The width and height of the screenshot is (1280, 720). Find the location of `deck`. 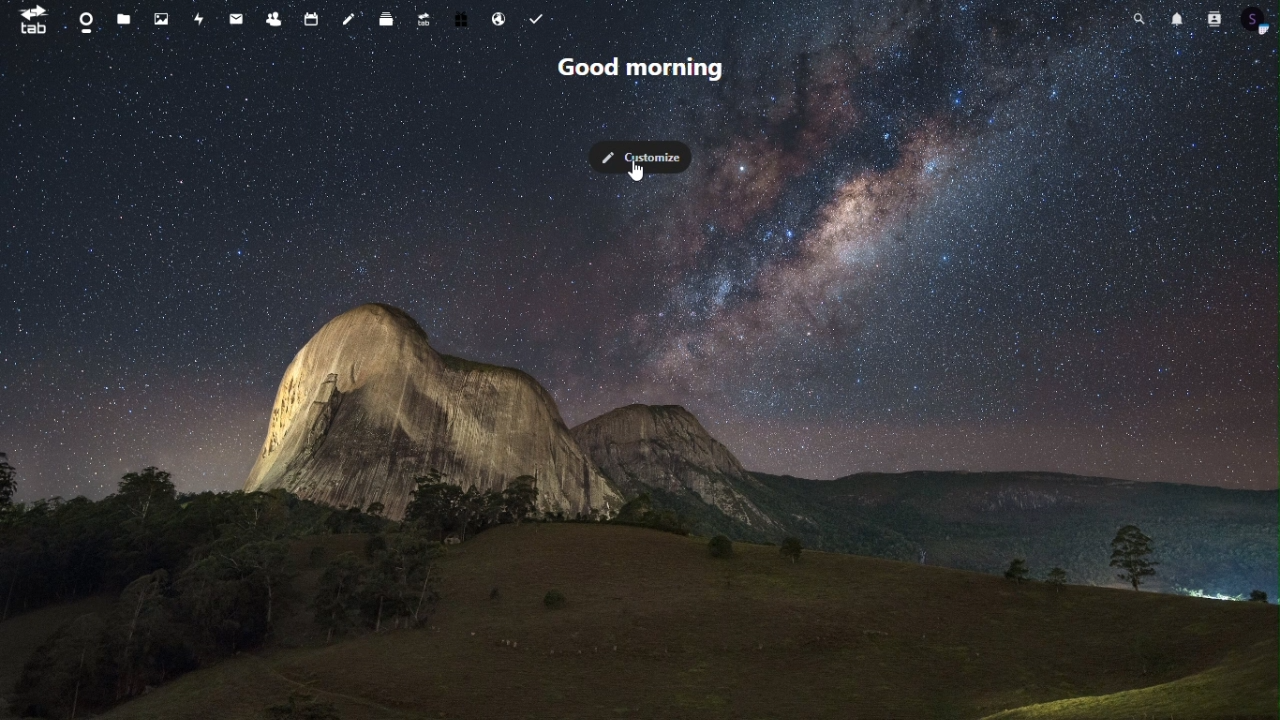

deck is located at coordinates (388, 20).